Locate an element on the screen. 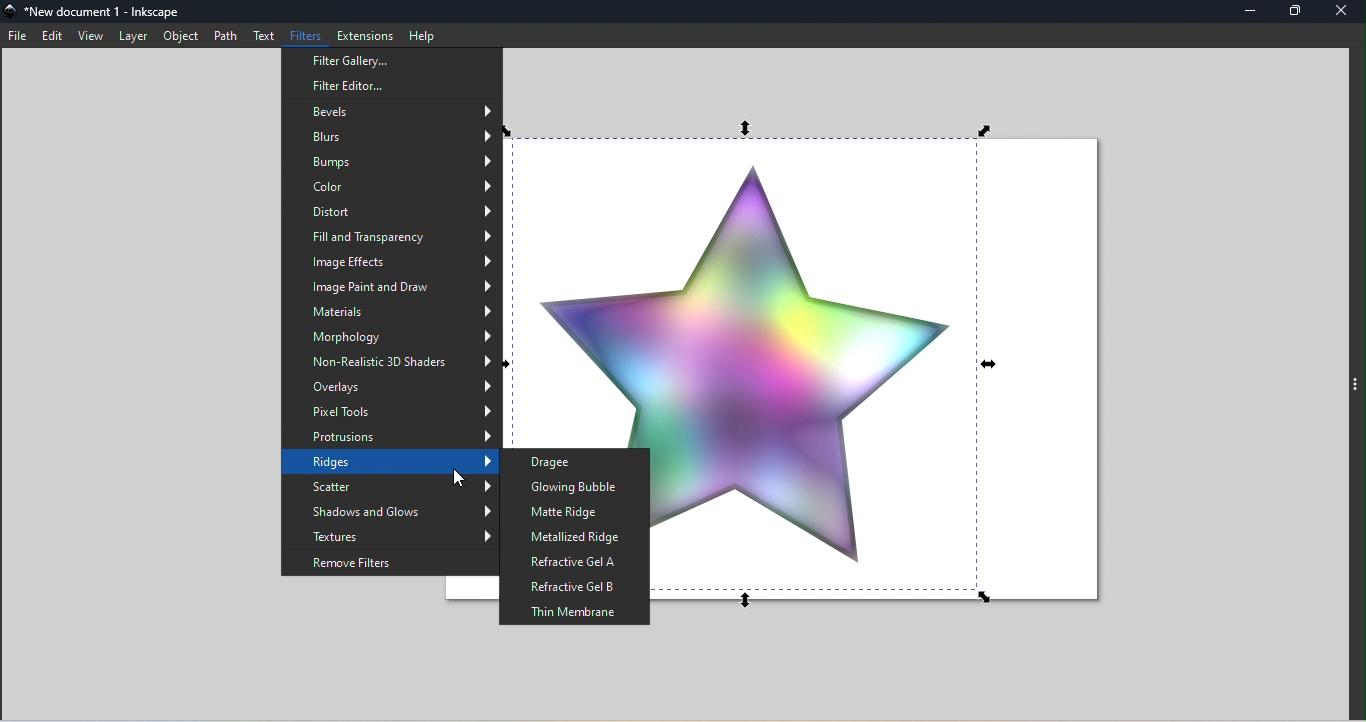 Image resolution: width=1366 pixels, height=722 pixels. Dragee is located at coordinates (573, 462).